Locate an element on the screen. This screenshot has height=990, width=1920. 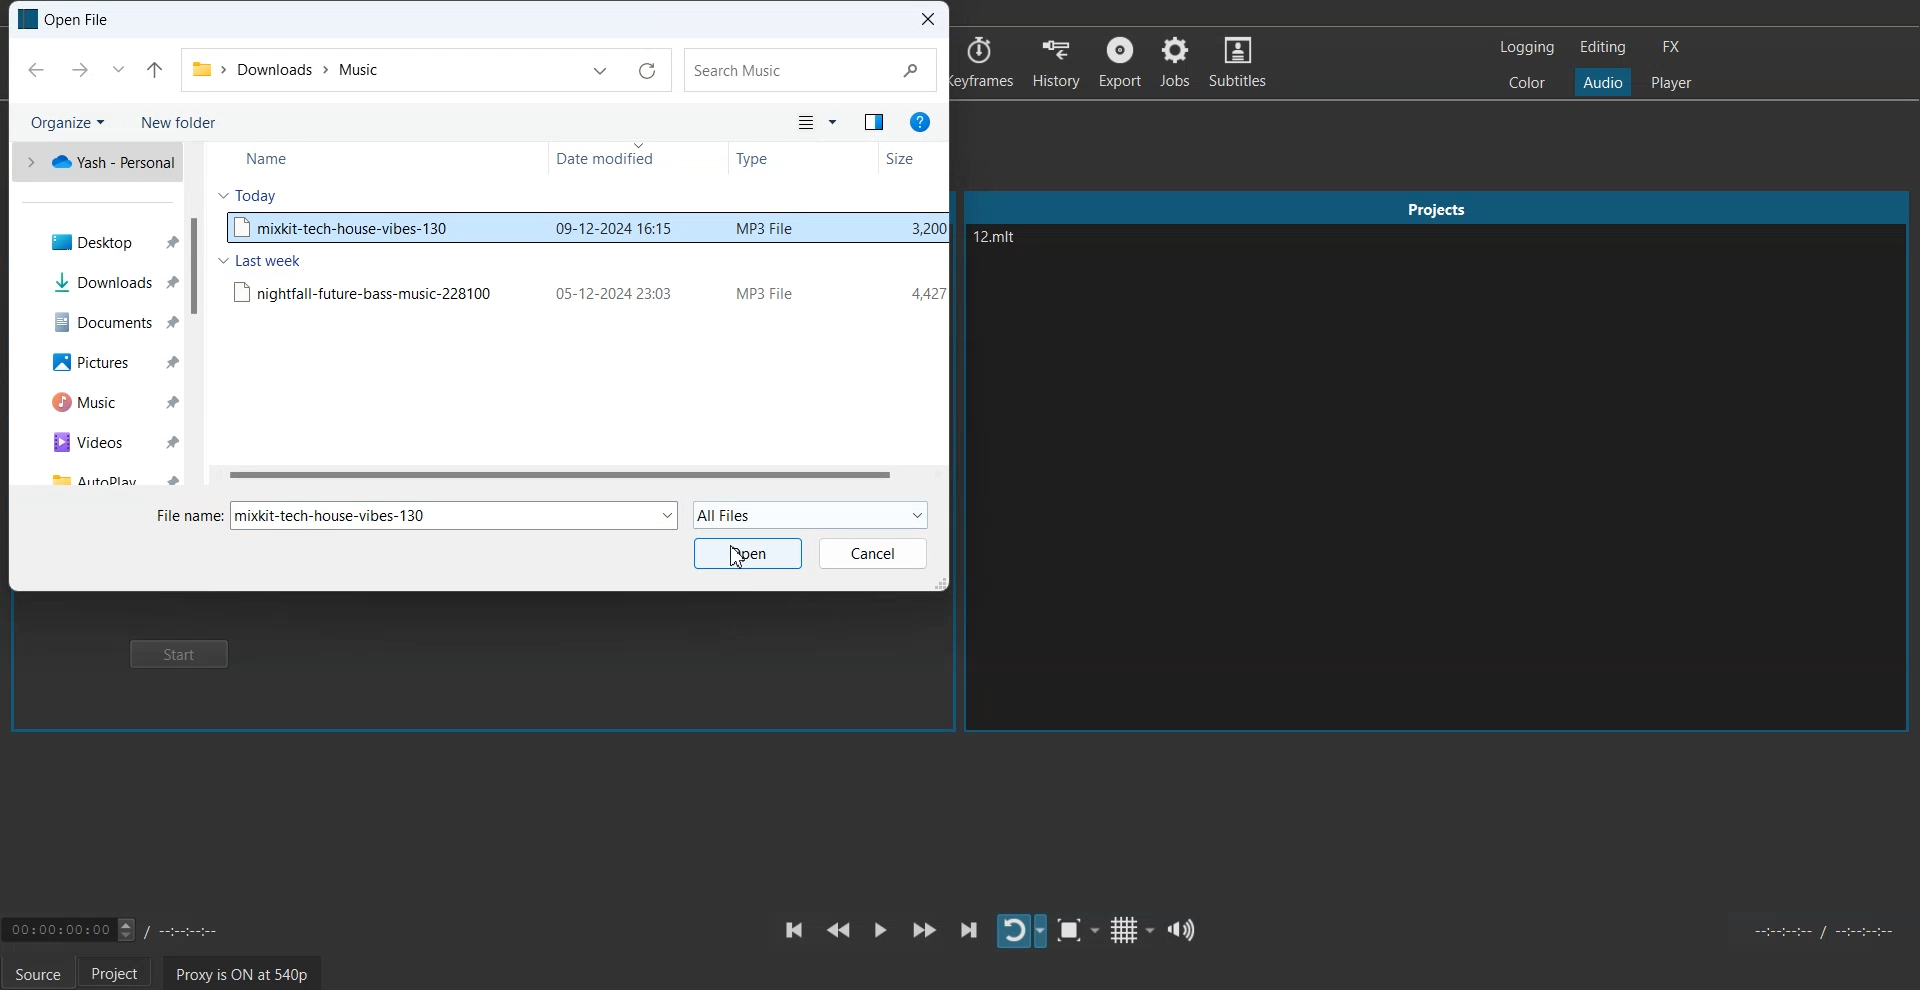
Color is located at coordinates (1528, 83).